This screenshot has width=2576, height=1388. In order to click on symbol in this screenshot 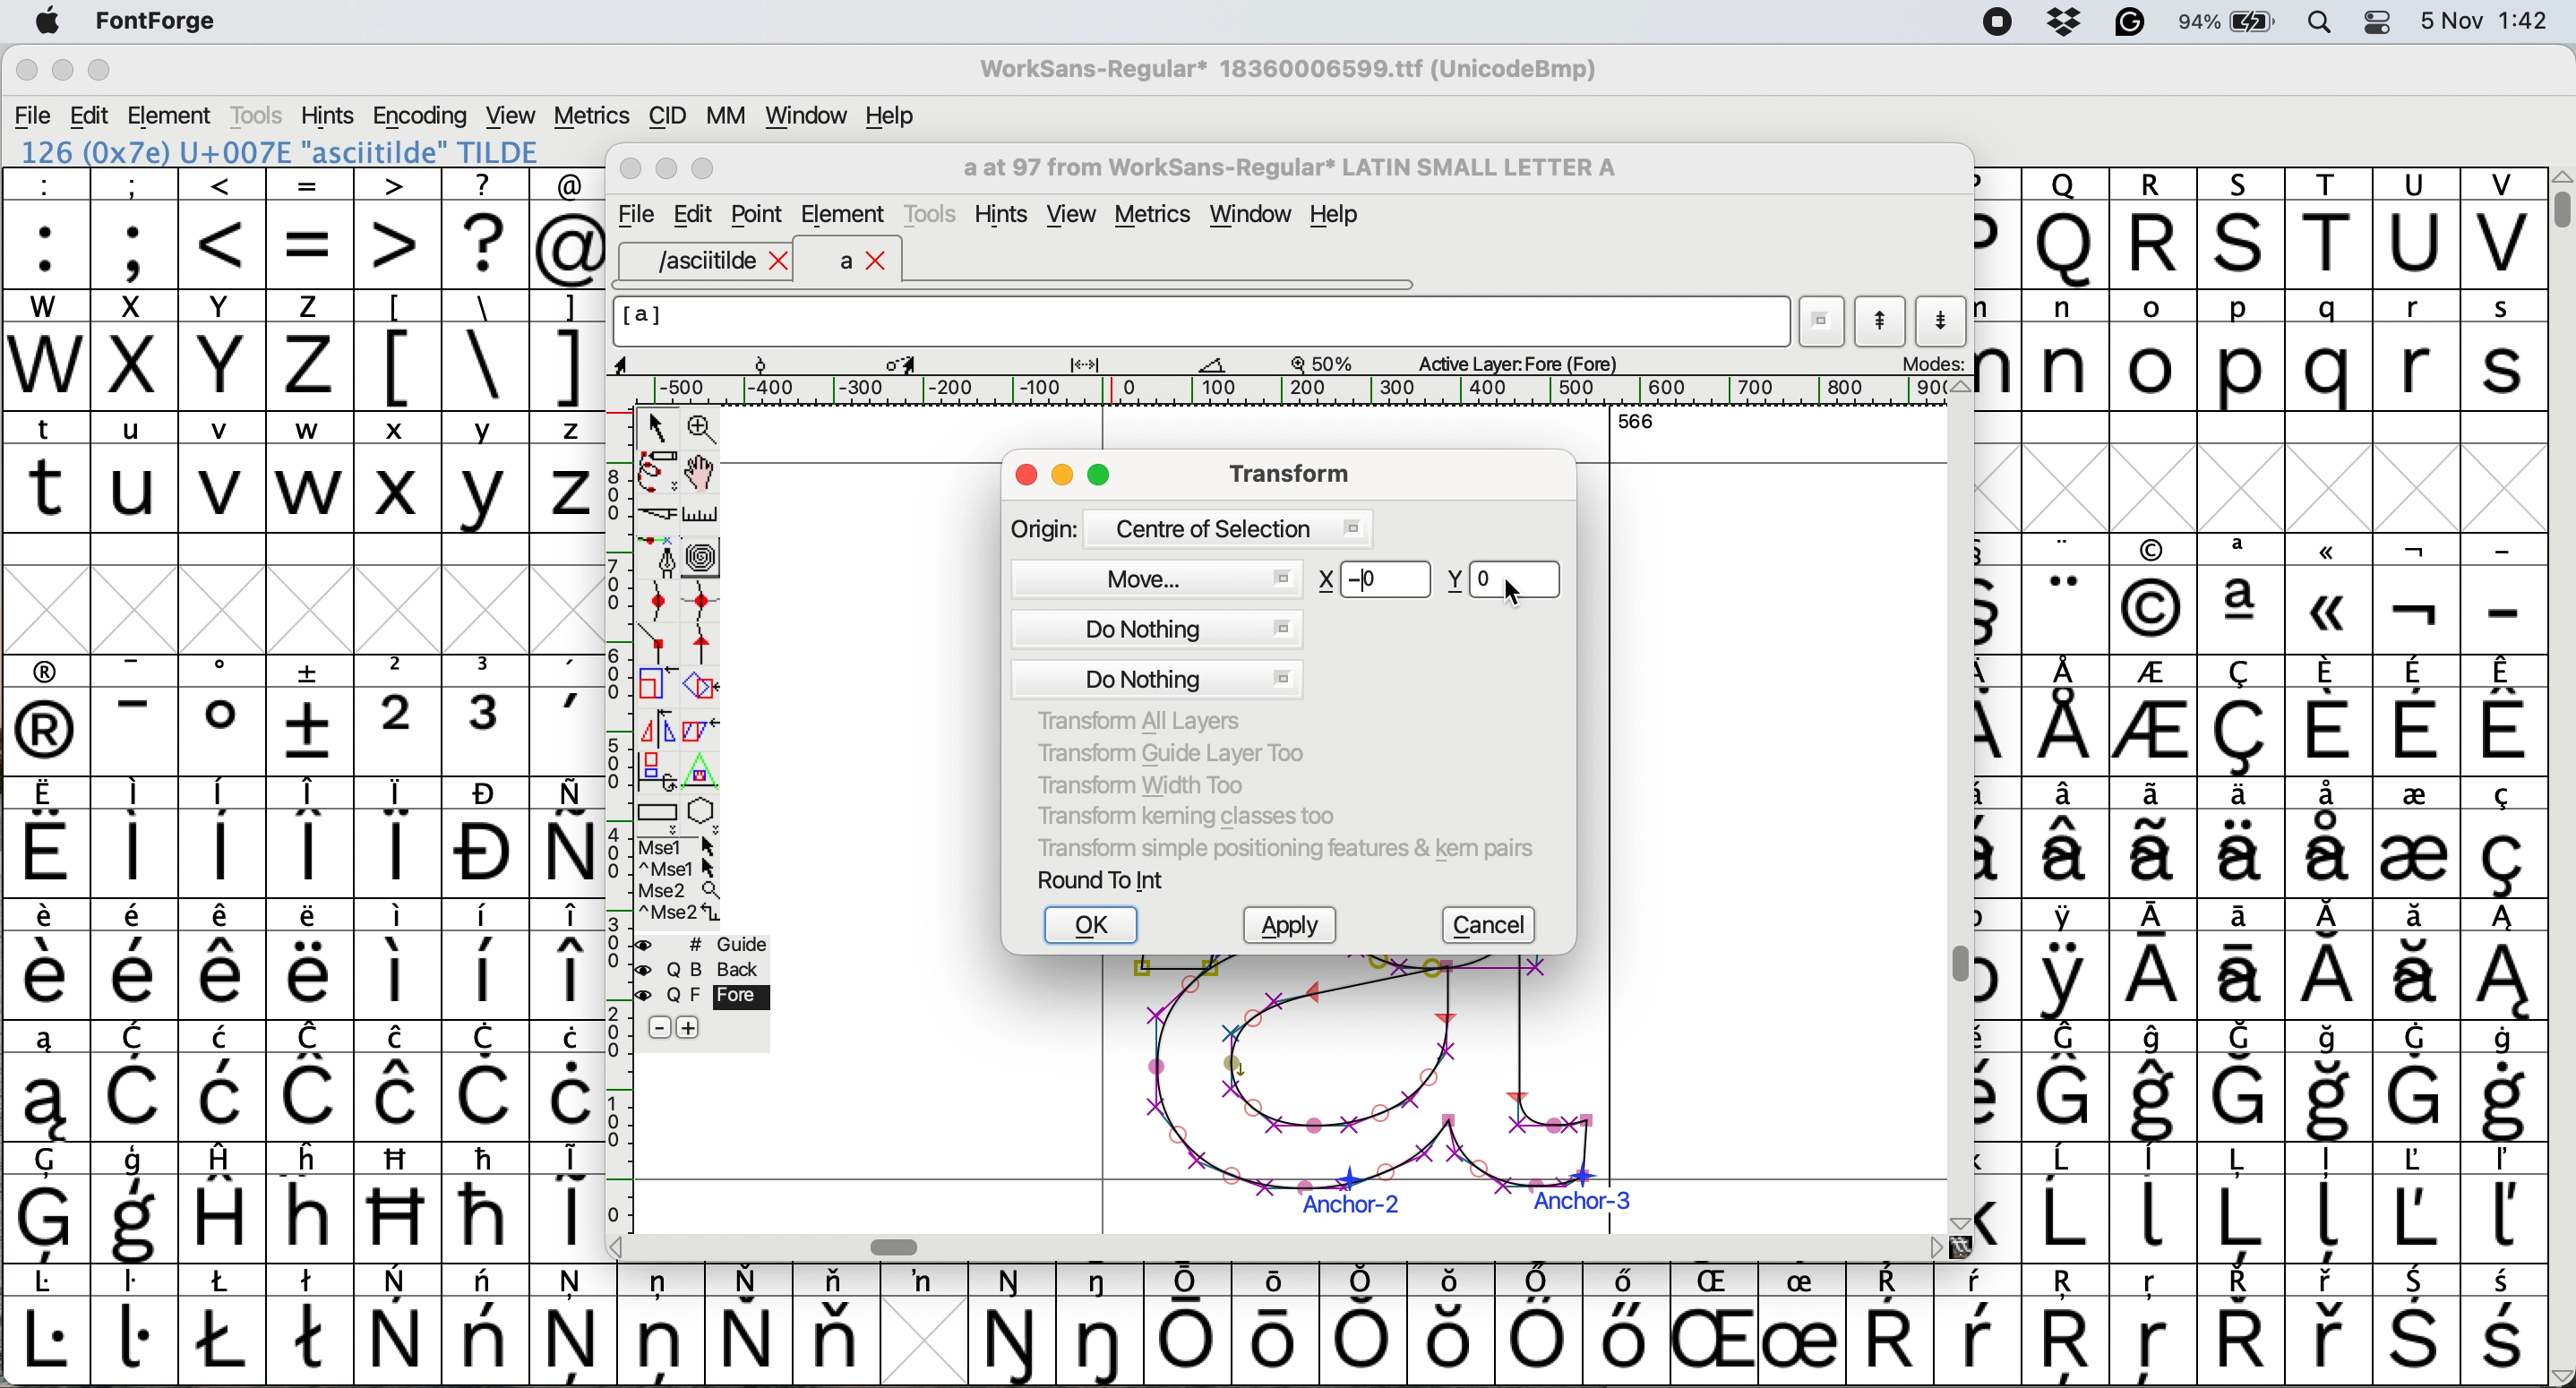, I will do `click(2503, 960)`.